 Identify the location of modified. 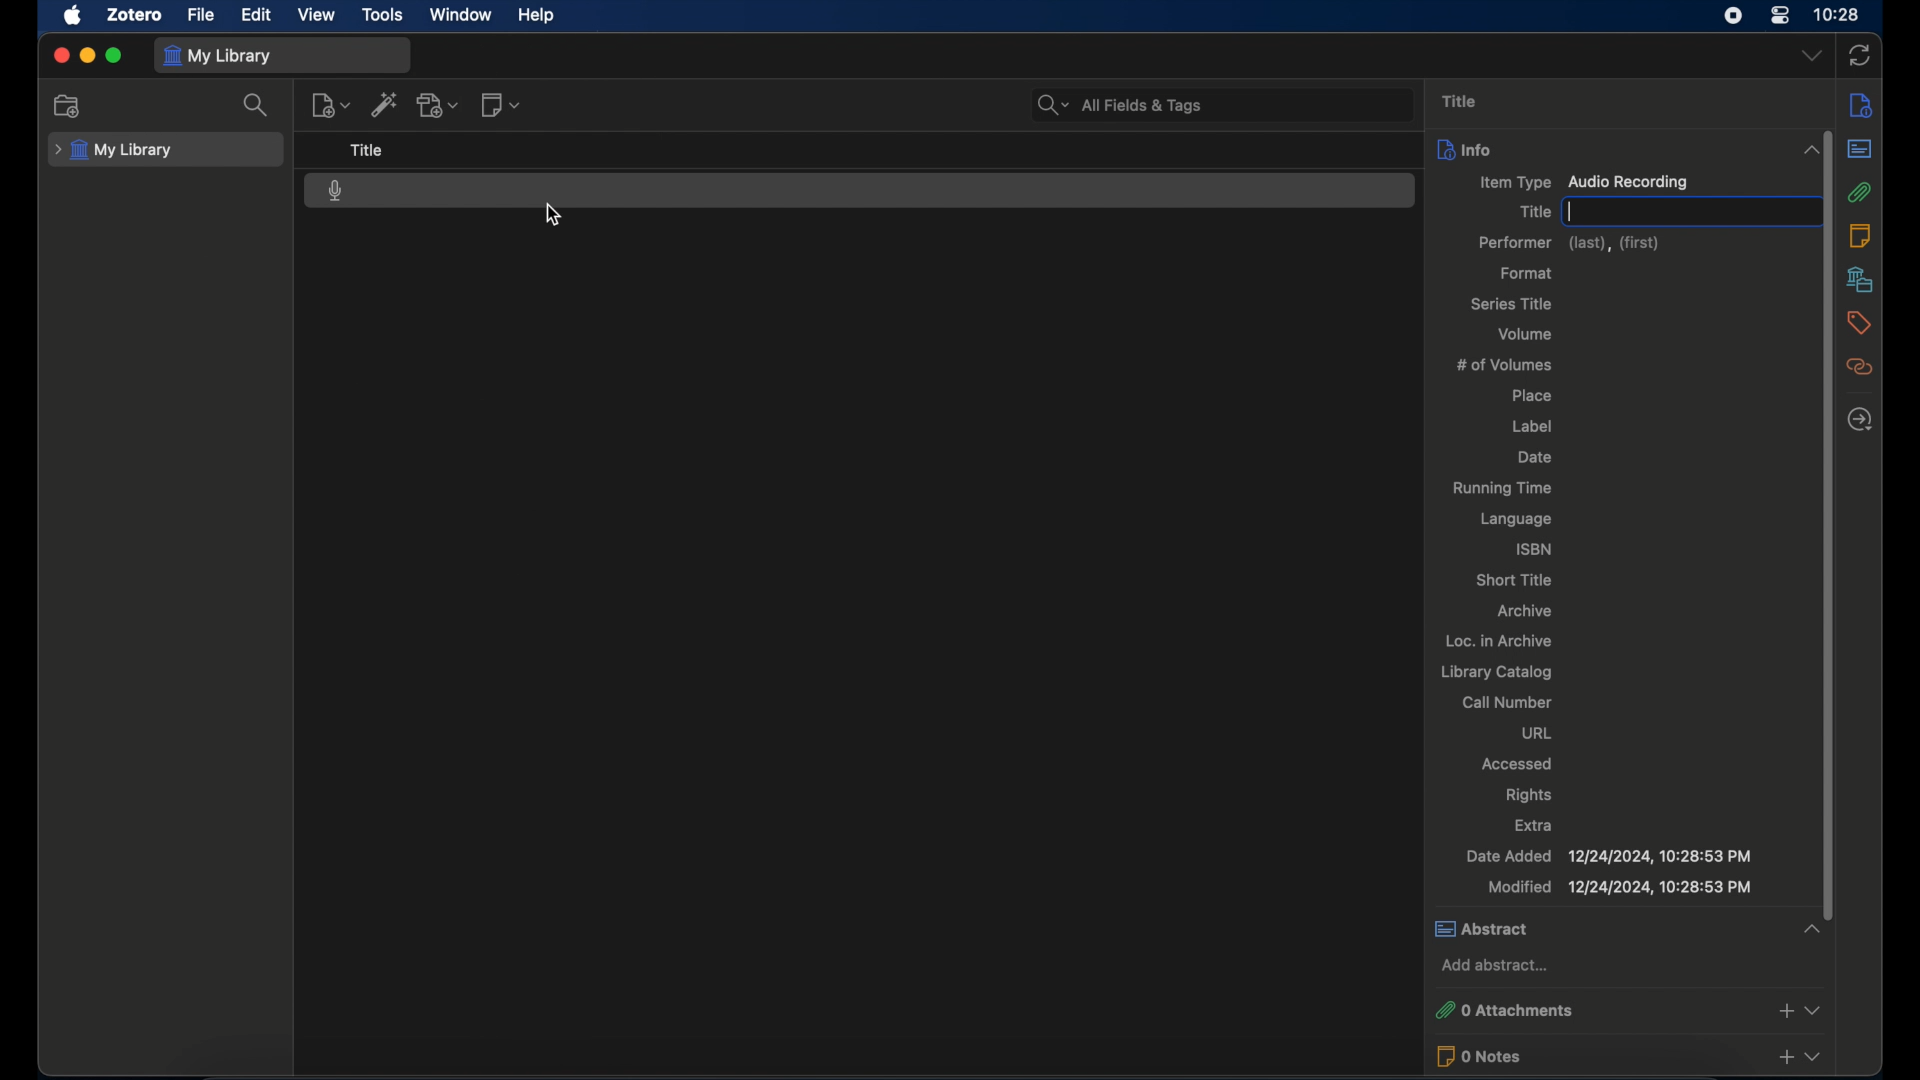
(1622, 887).